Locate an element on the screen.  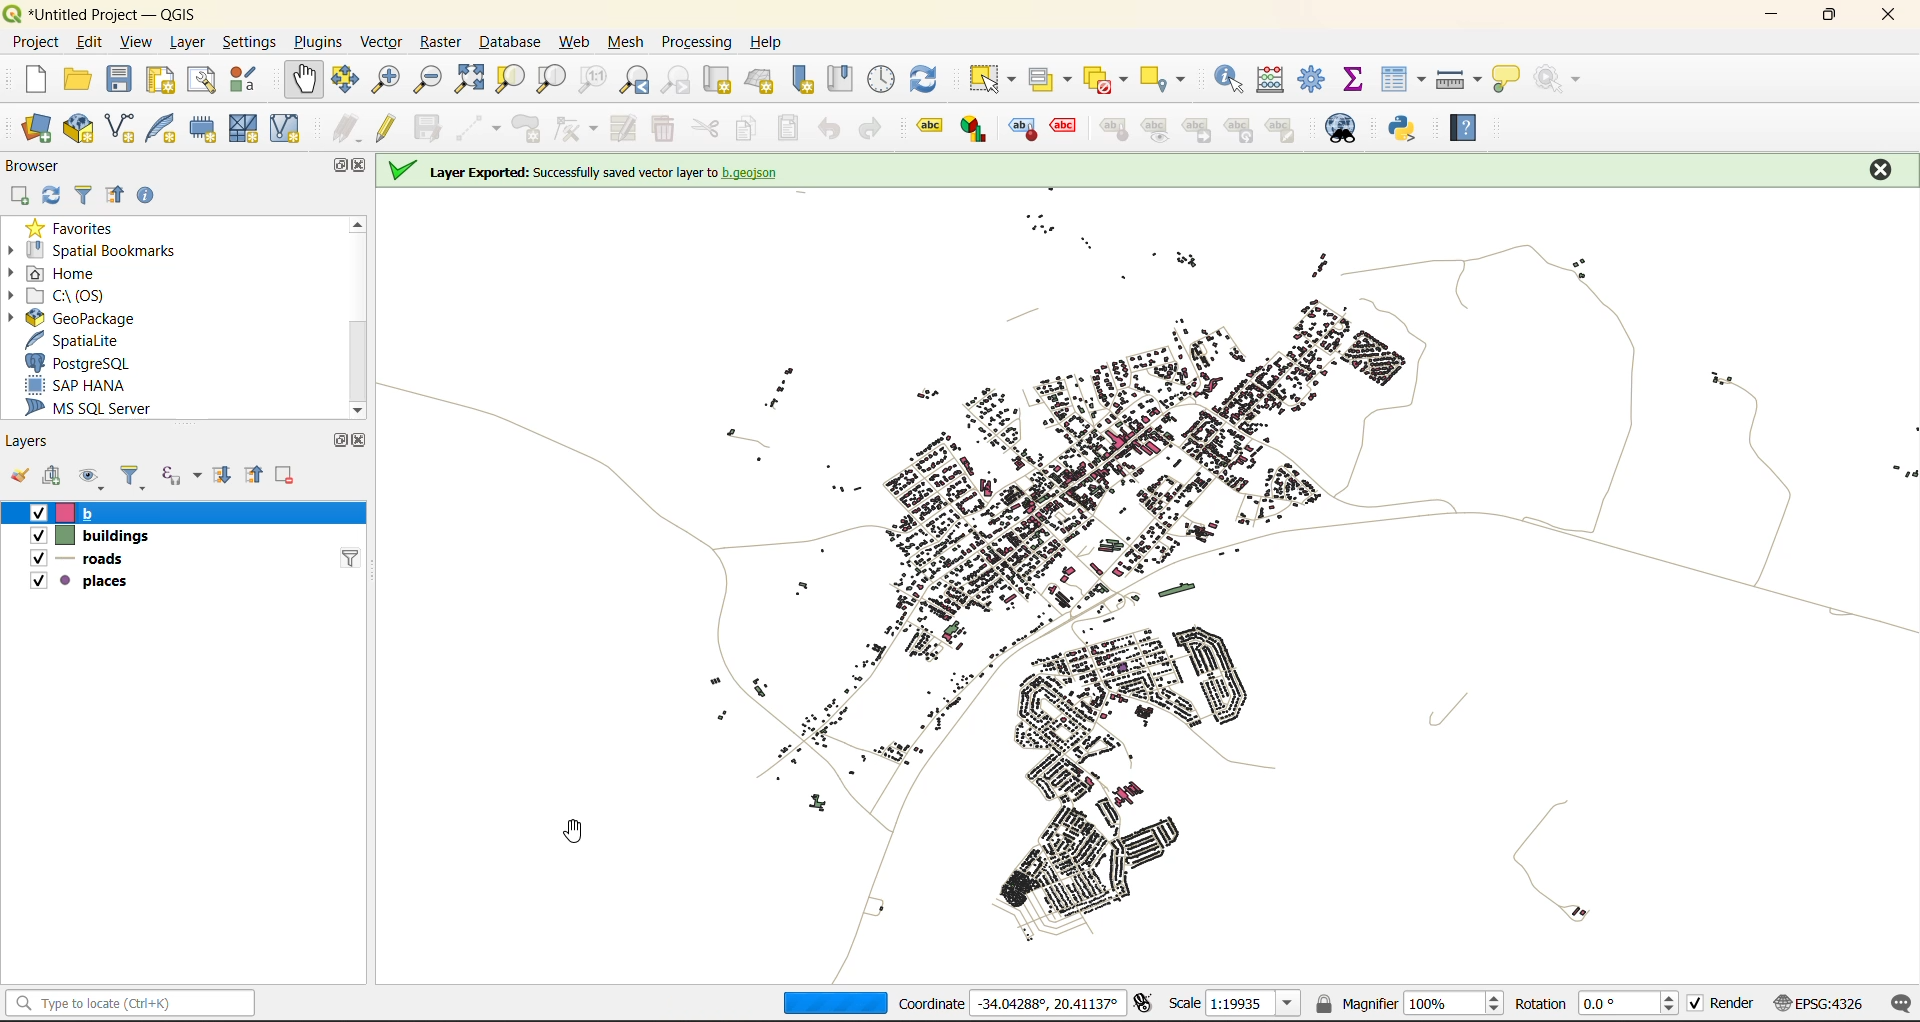
redo is located at coordinates (872, 131).